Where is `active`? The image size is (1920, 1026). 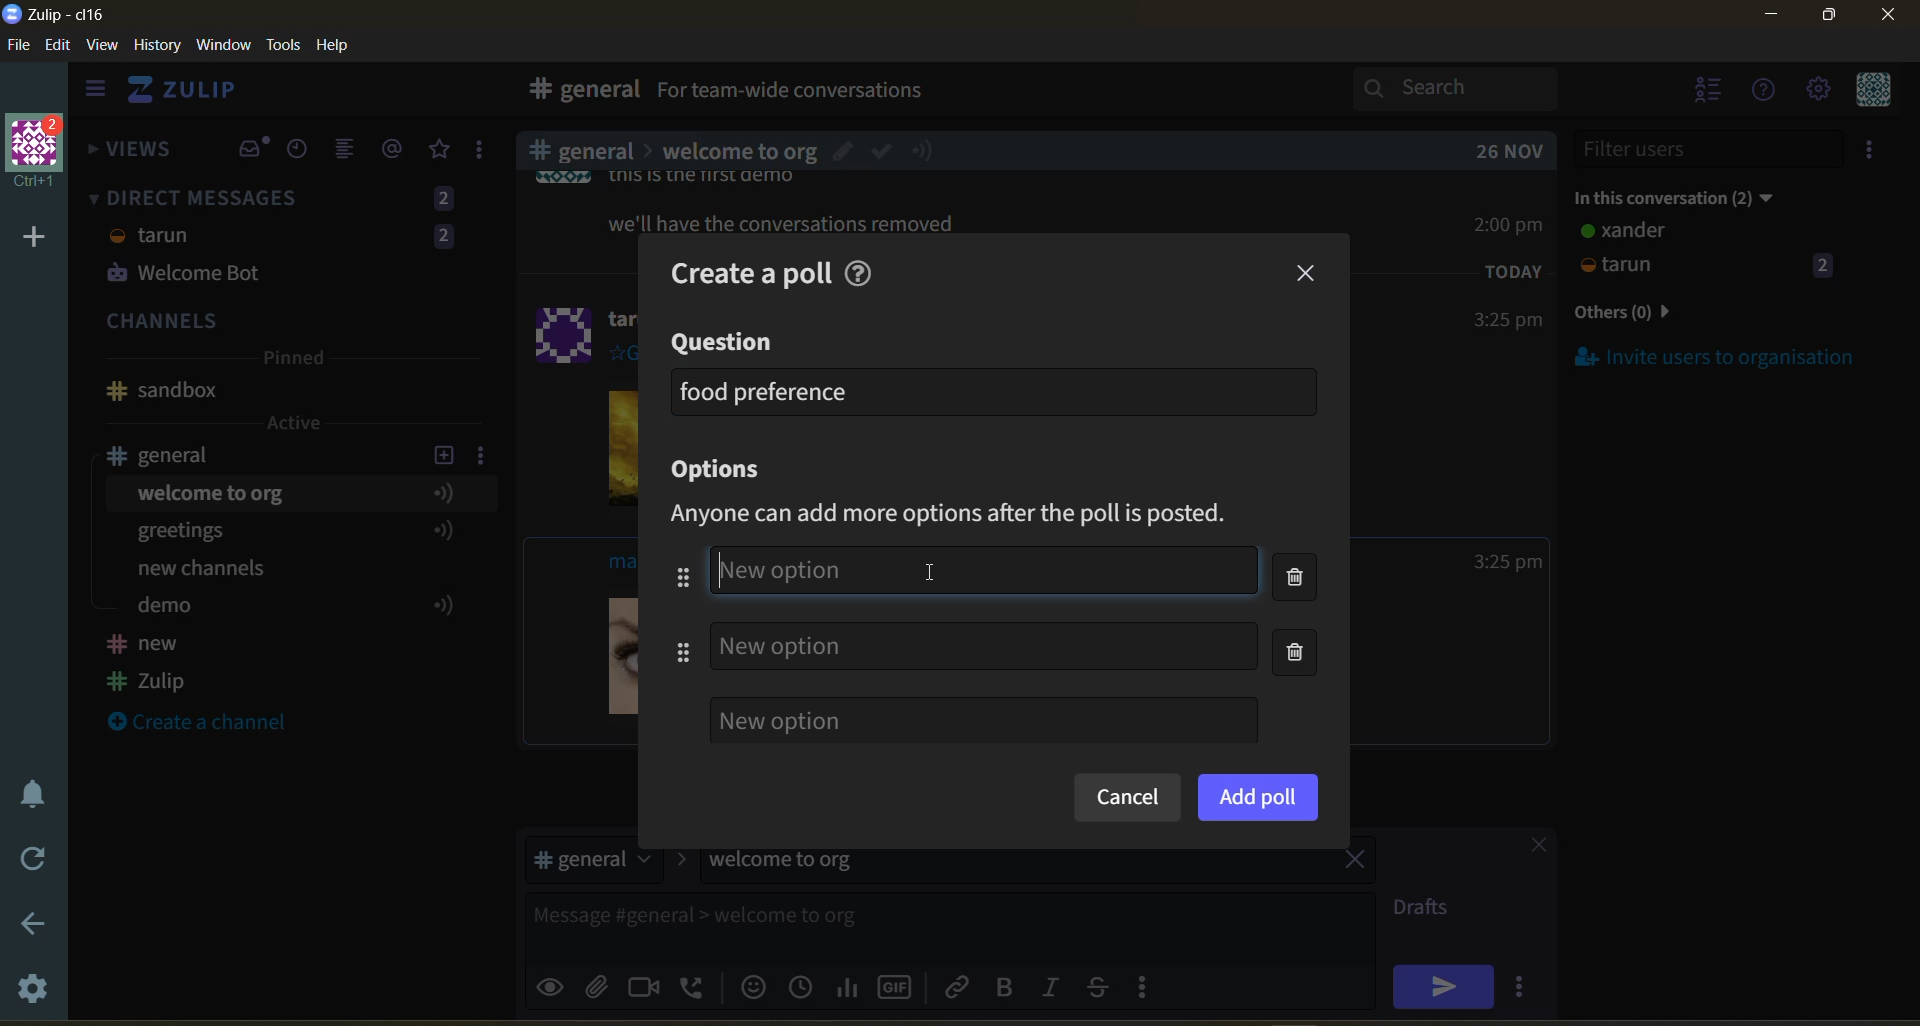 active is located at coordinates (296, 423).